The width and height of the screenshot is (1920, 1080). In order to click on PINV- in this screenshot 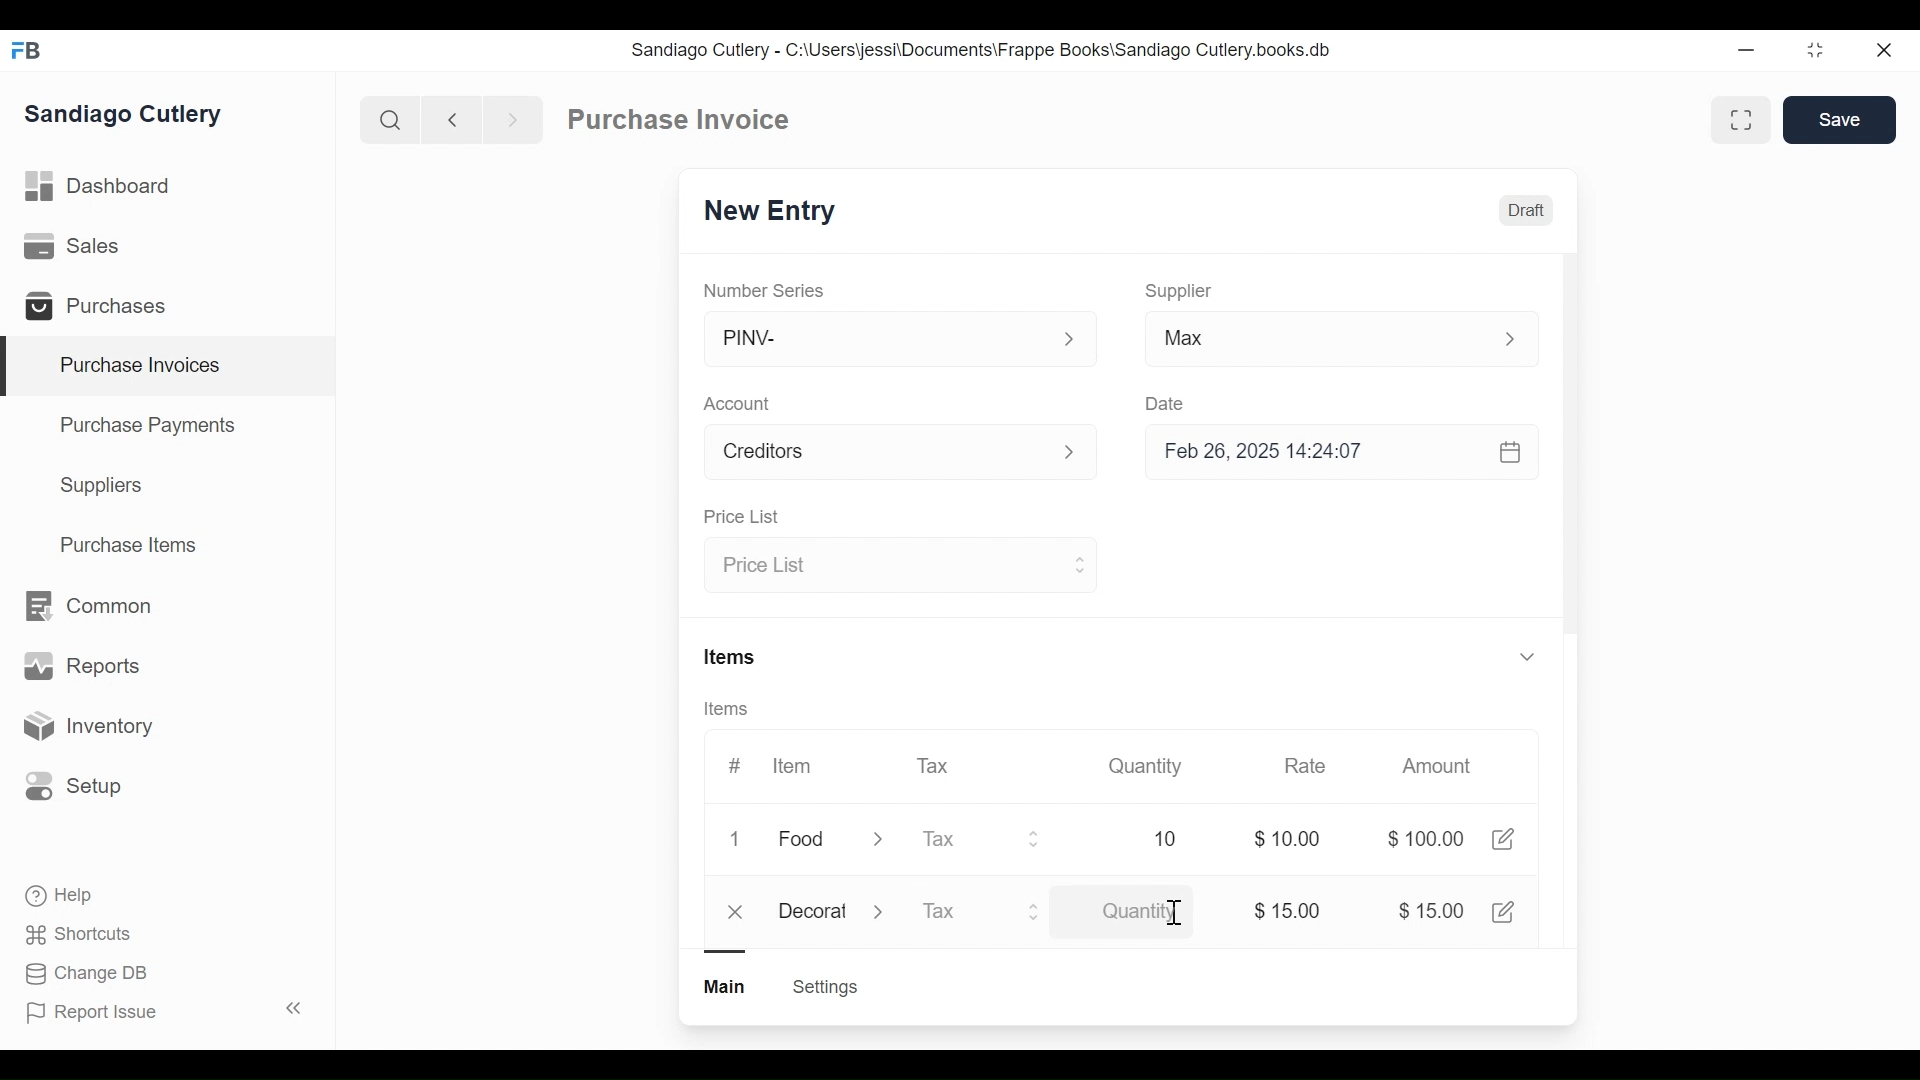, I will do `click(876, 339)`.